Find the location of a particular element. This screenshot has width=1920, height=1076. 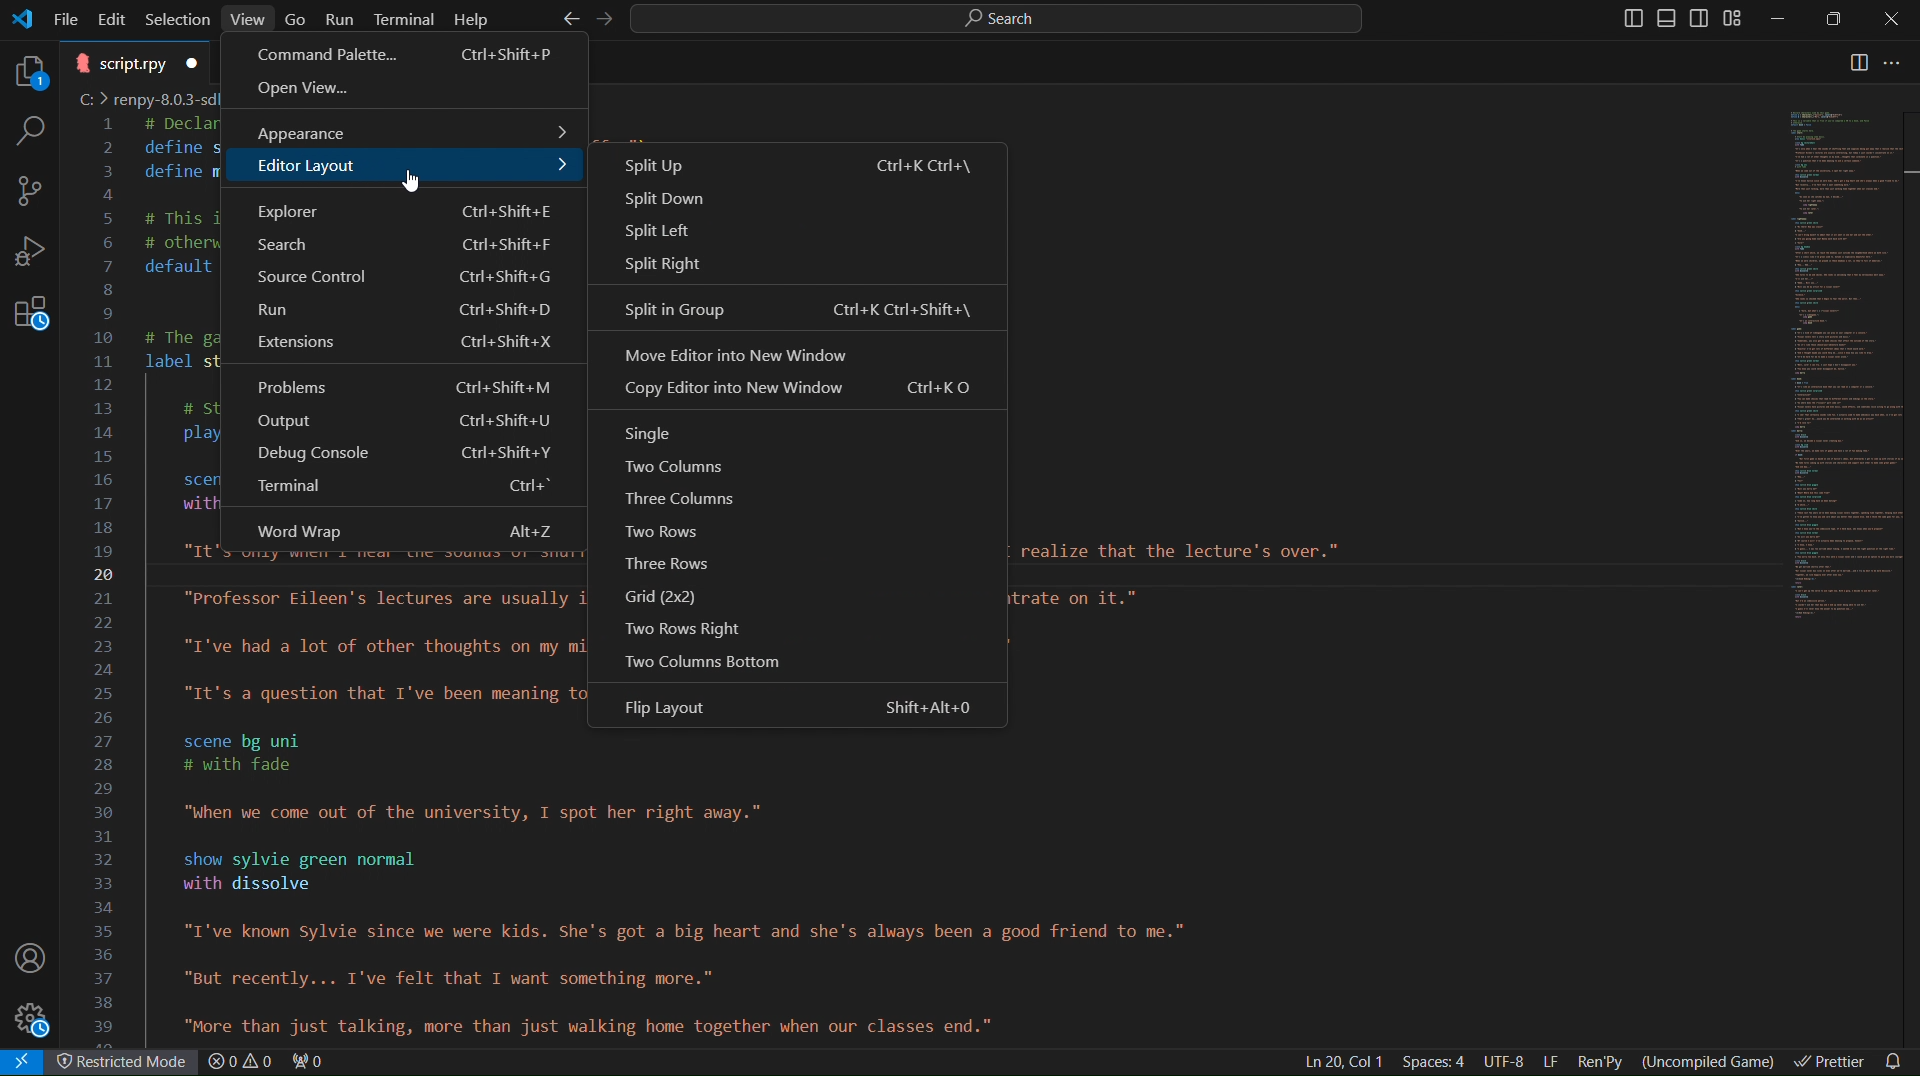

Split in Group   ctrl+K ctrl+shift+\ is located at coordinates (795, 309).